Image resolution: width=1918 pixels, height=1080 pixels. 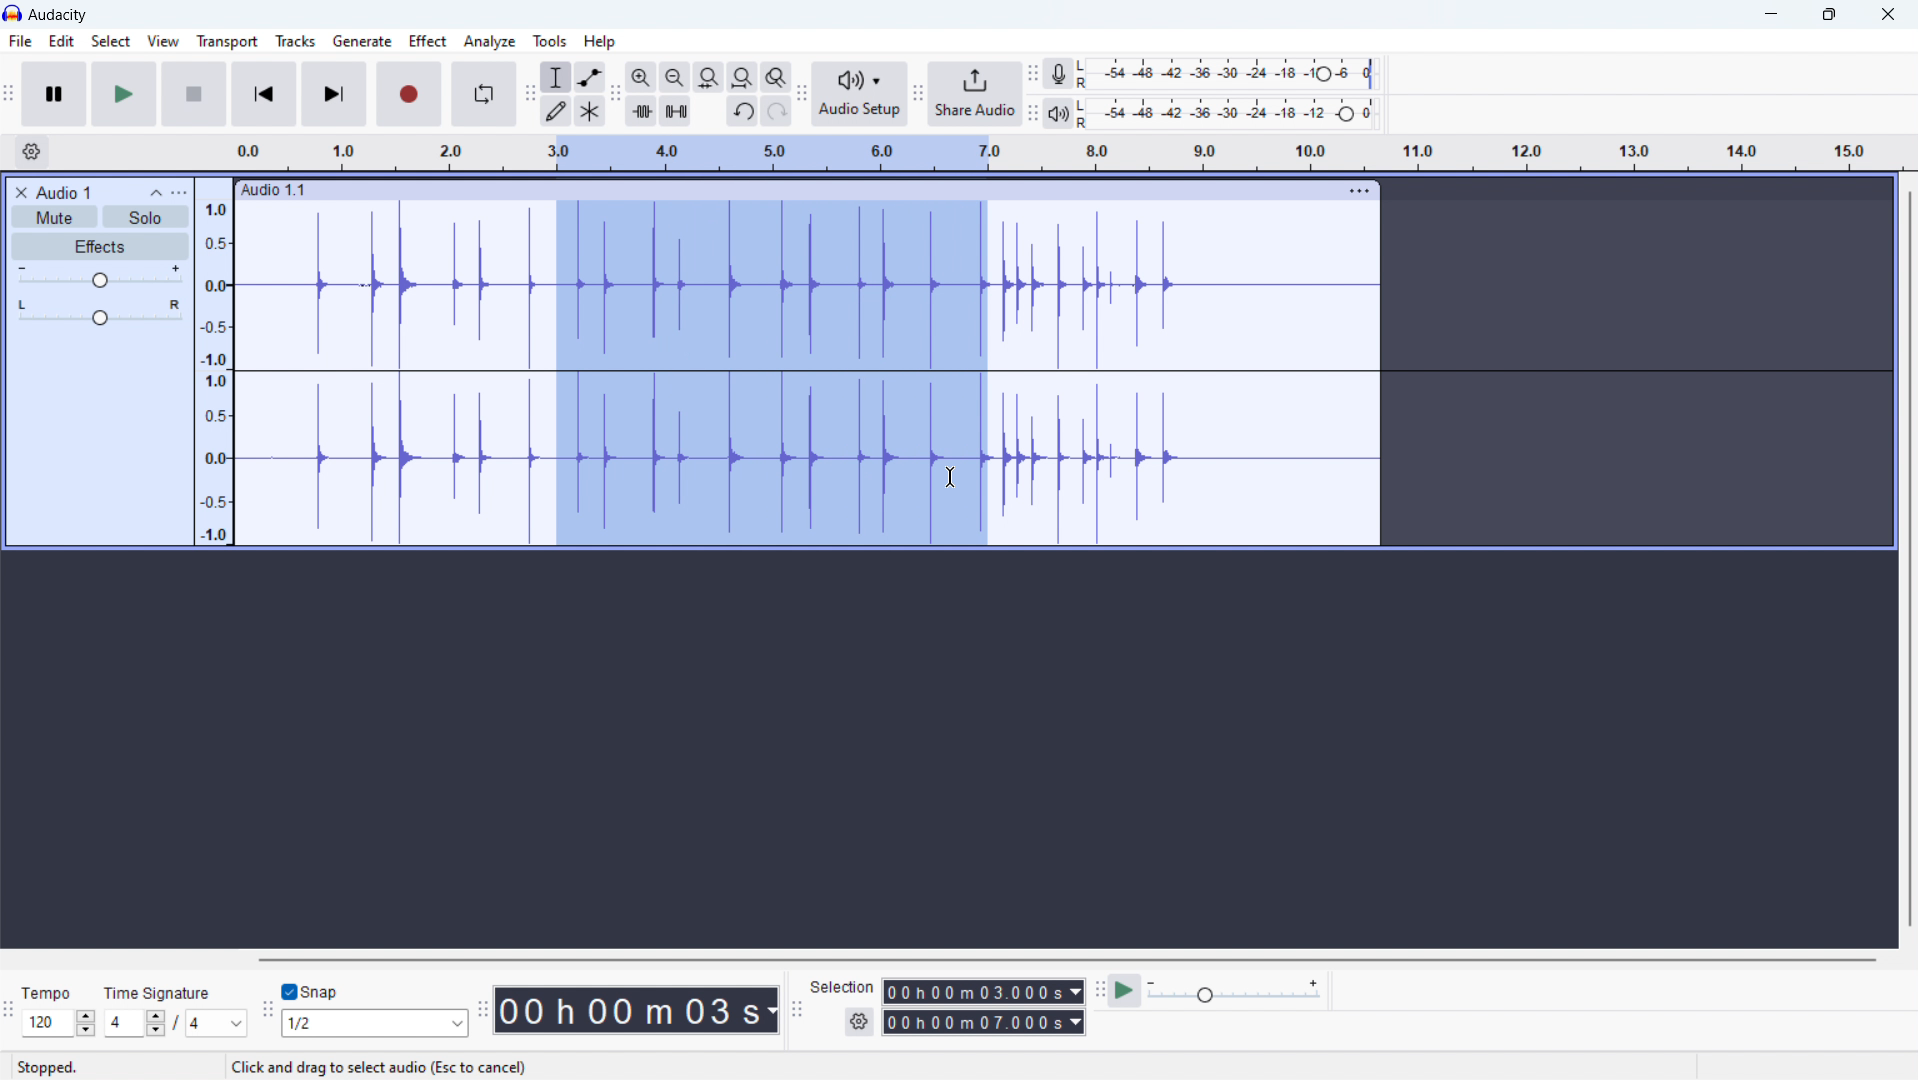 What do you see at coordinates (950, 478) in the screenshot?
I see `cursor` at bounding box center [950, 478].